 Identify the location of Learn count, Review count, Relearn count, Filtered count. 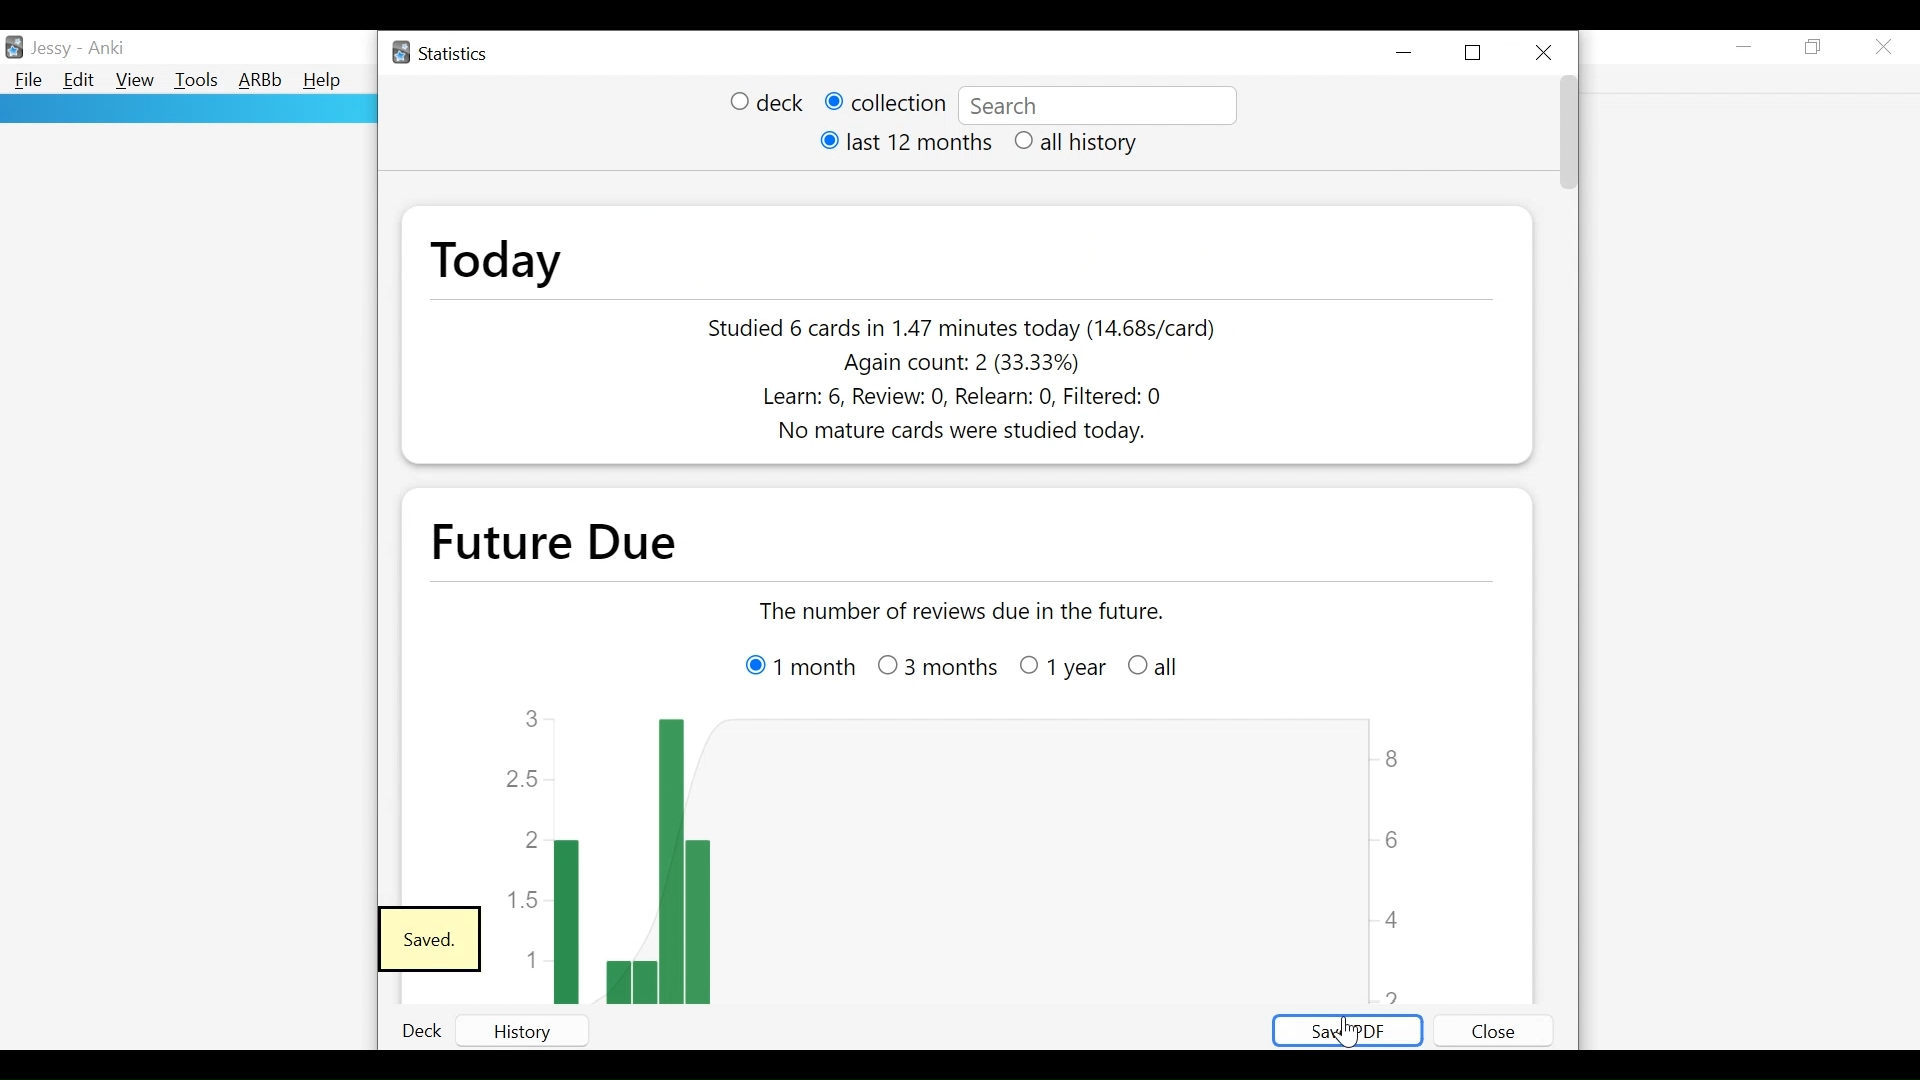
(953, 400).